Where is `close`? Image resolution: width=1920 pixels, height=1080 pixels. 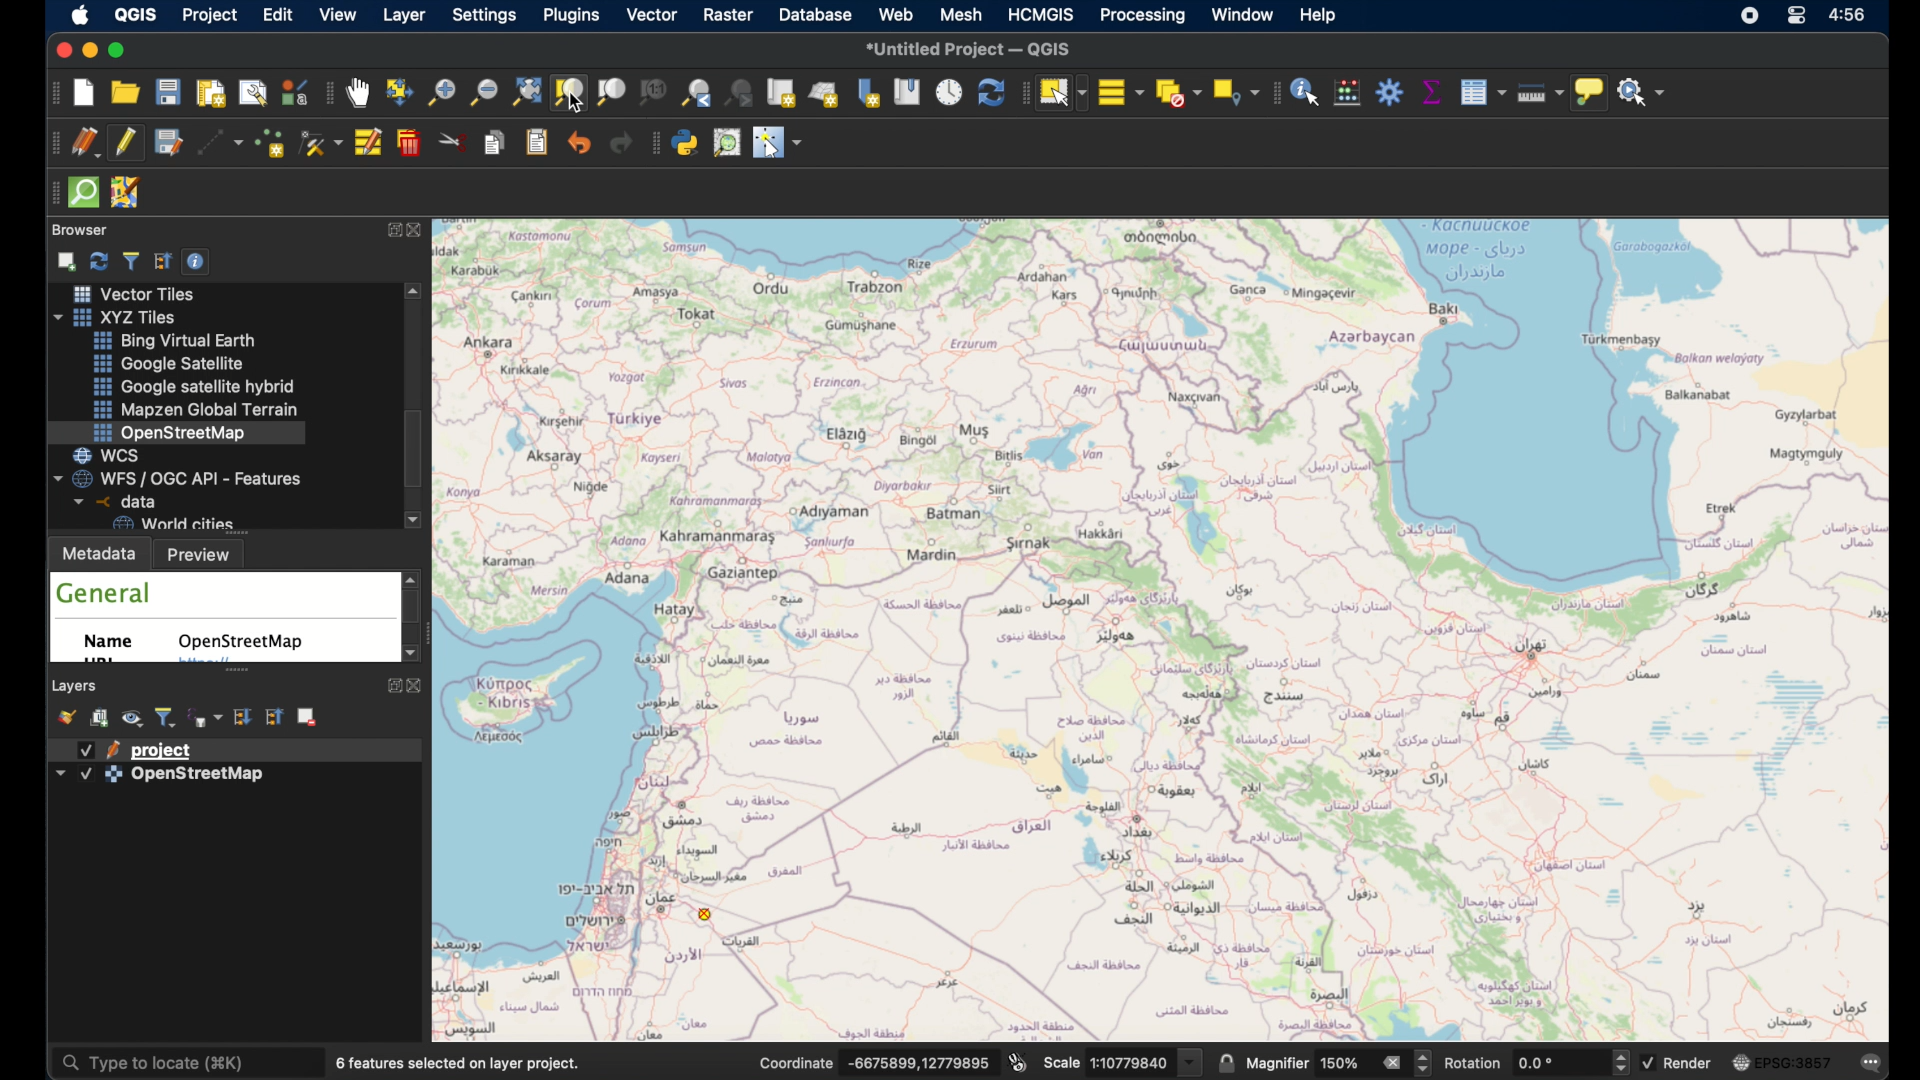
close is located at coordinates (415, 686).